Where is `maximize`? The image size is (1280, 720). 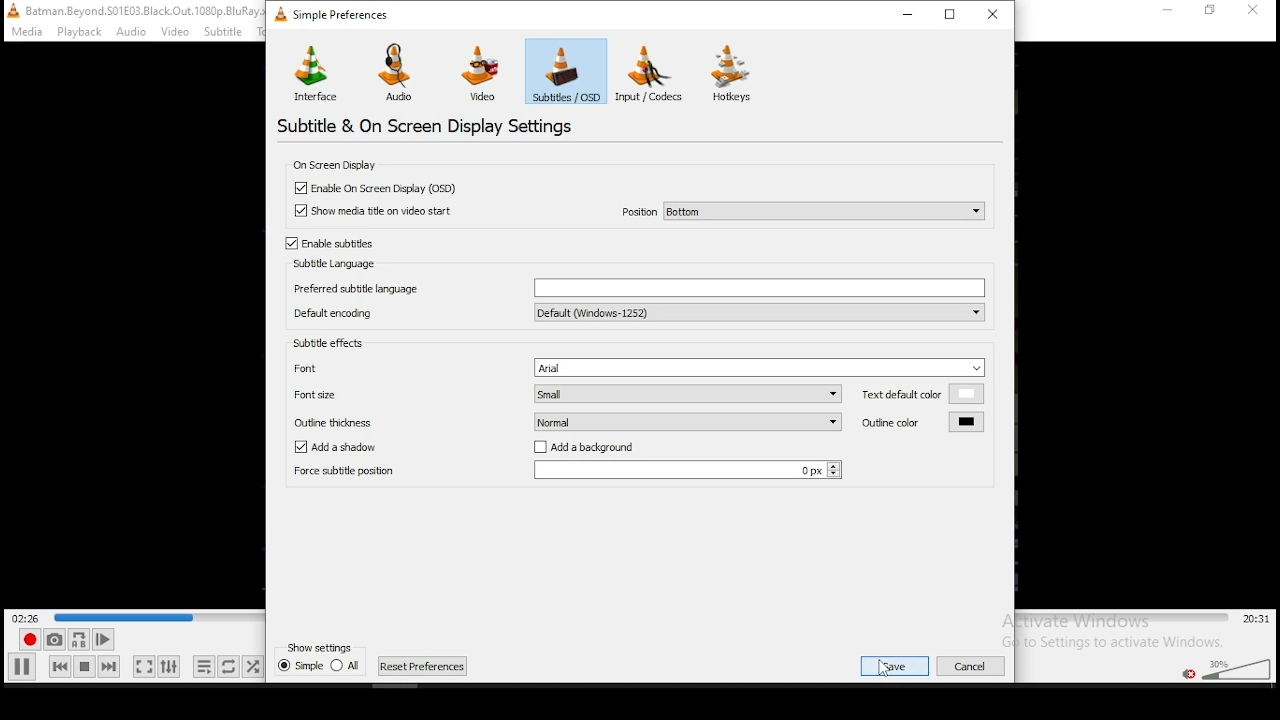
maximize is located at coordinates (952, 13).